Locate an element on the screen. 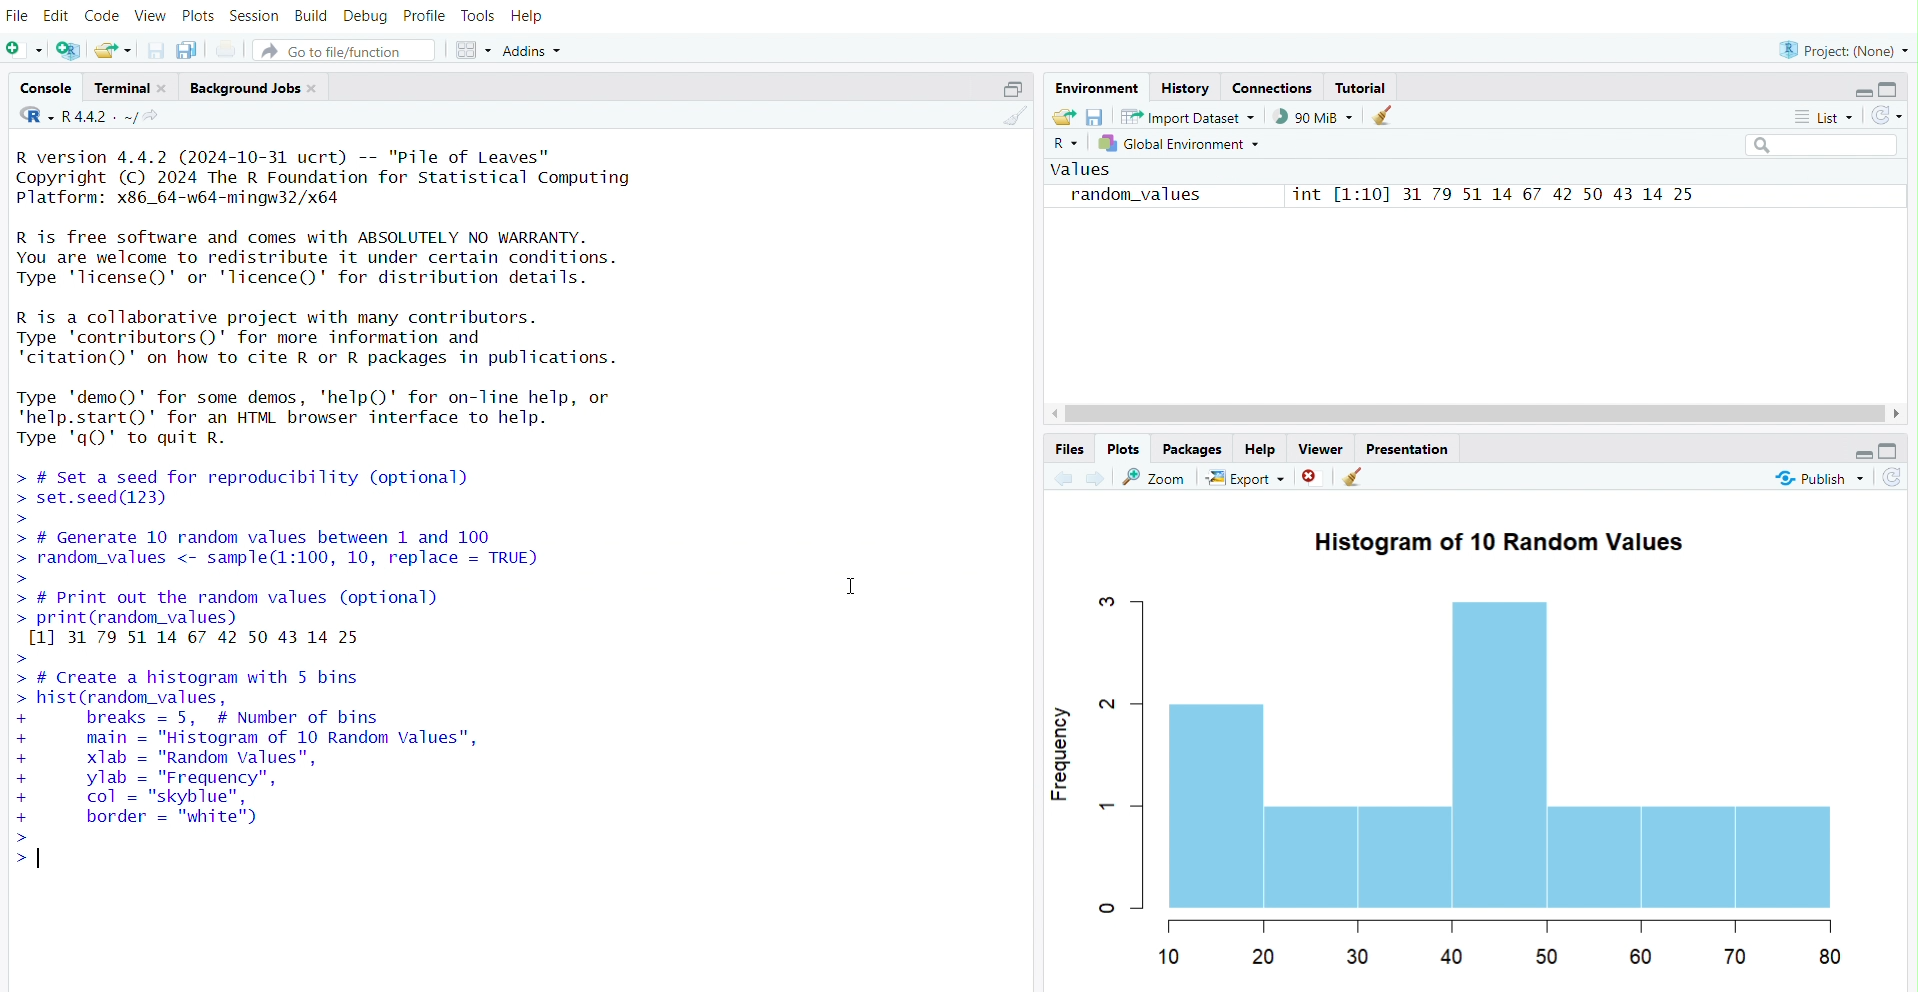 Image resolution: width=1918 pixels, height=992 pixels. search field is located at coordinates (1823, 145).